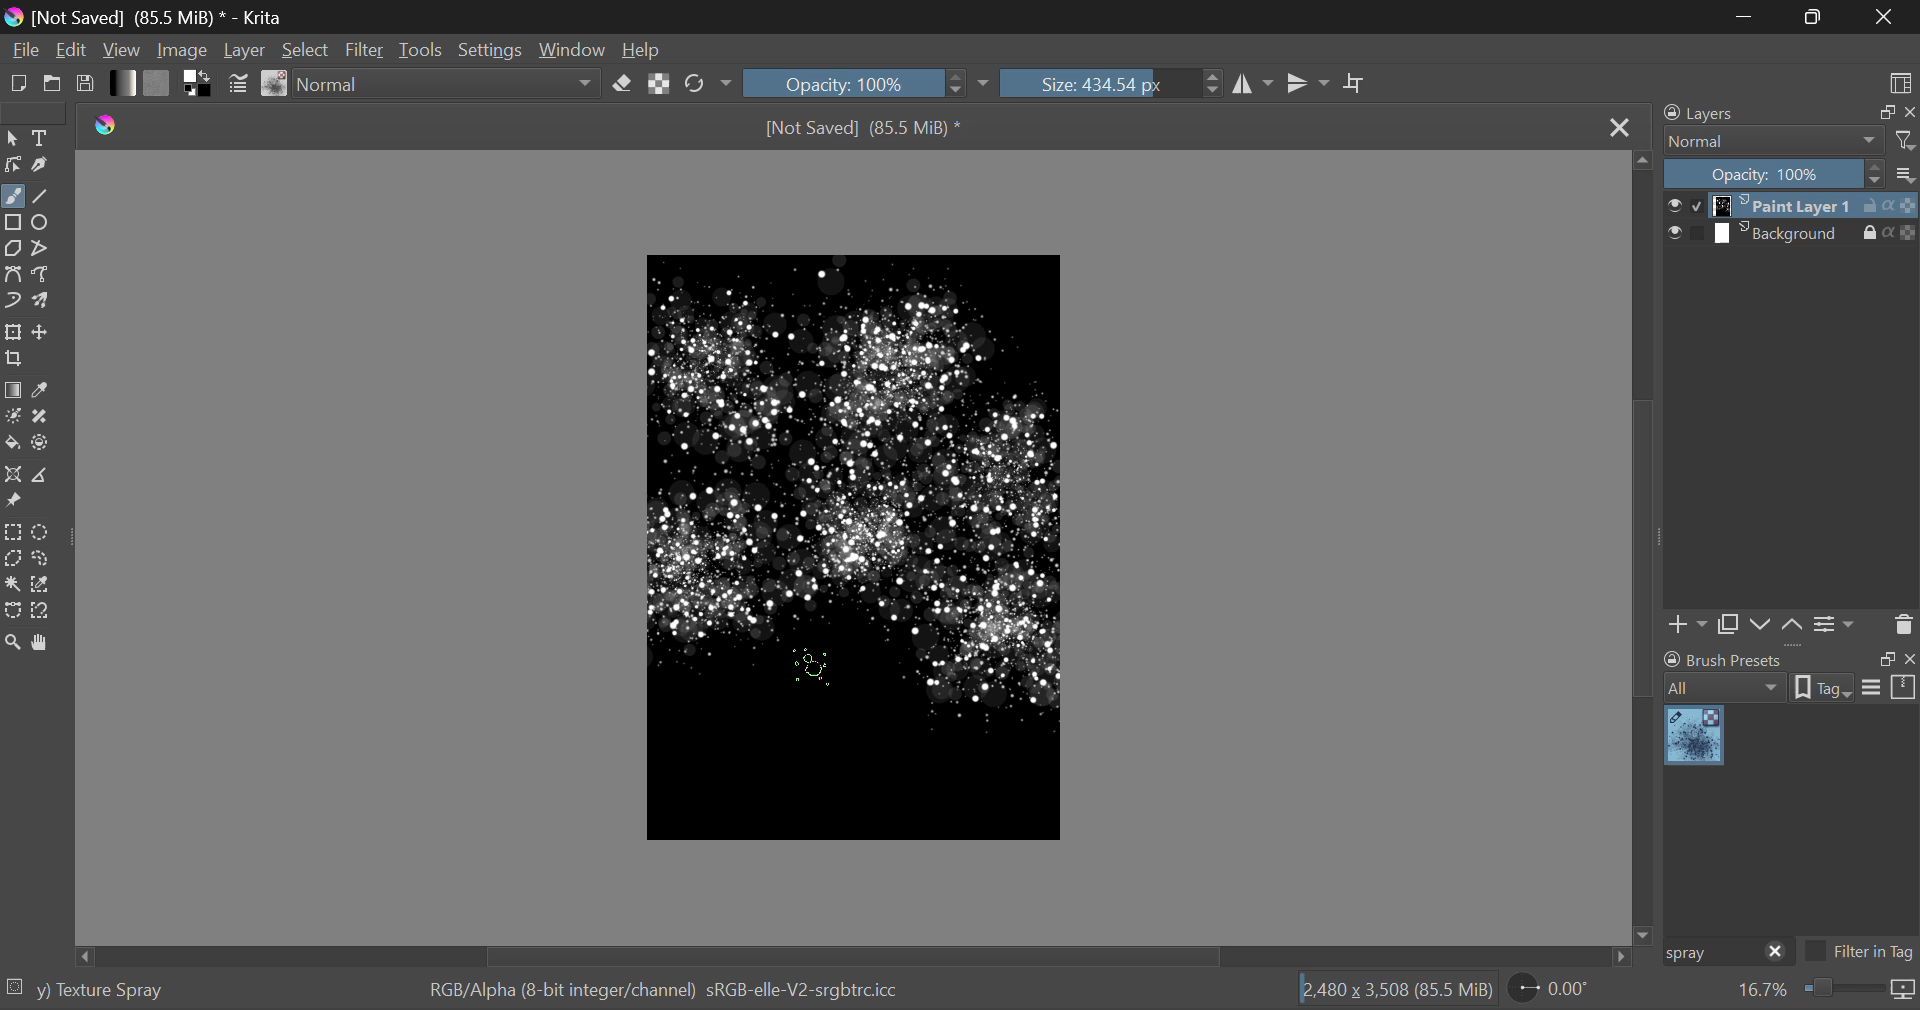  What do you see at coordinates (13, 224) in the screenshot?
I see `Rectanle` at bounding box center [13, 224].